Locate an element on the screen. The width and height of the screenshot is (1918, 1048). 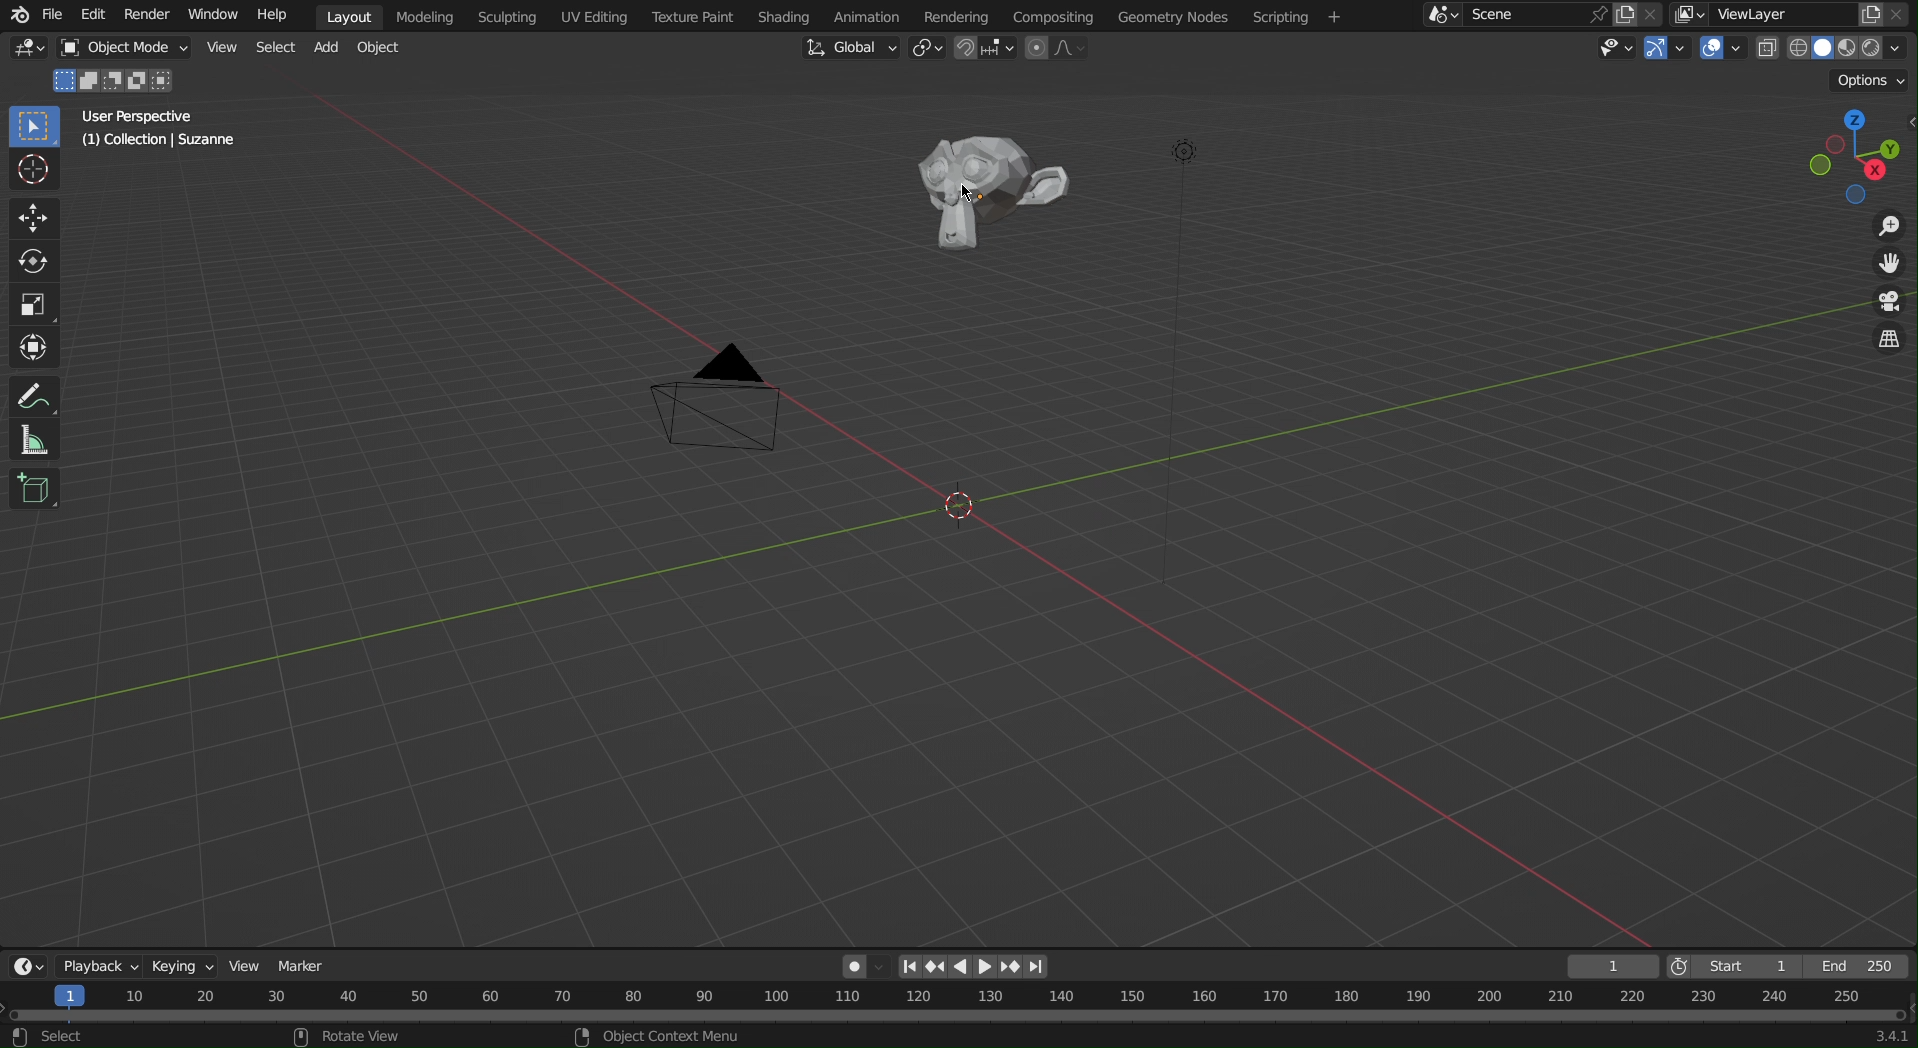
extend existing selection is located at coordinates (94, 83).